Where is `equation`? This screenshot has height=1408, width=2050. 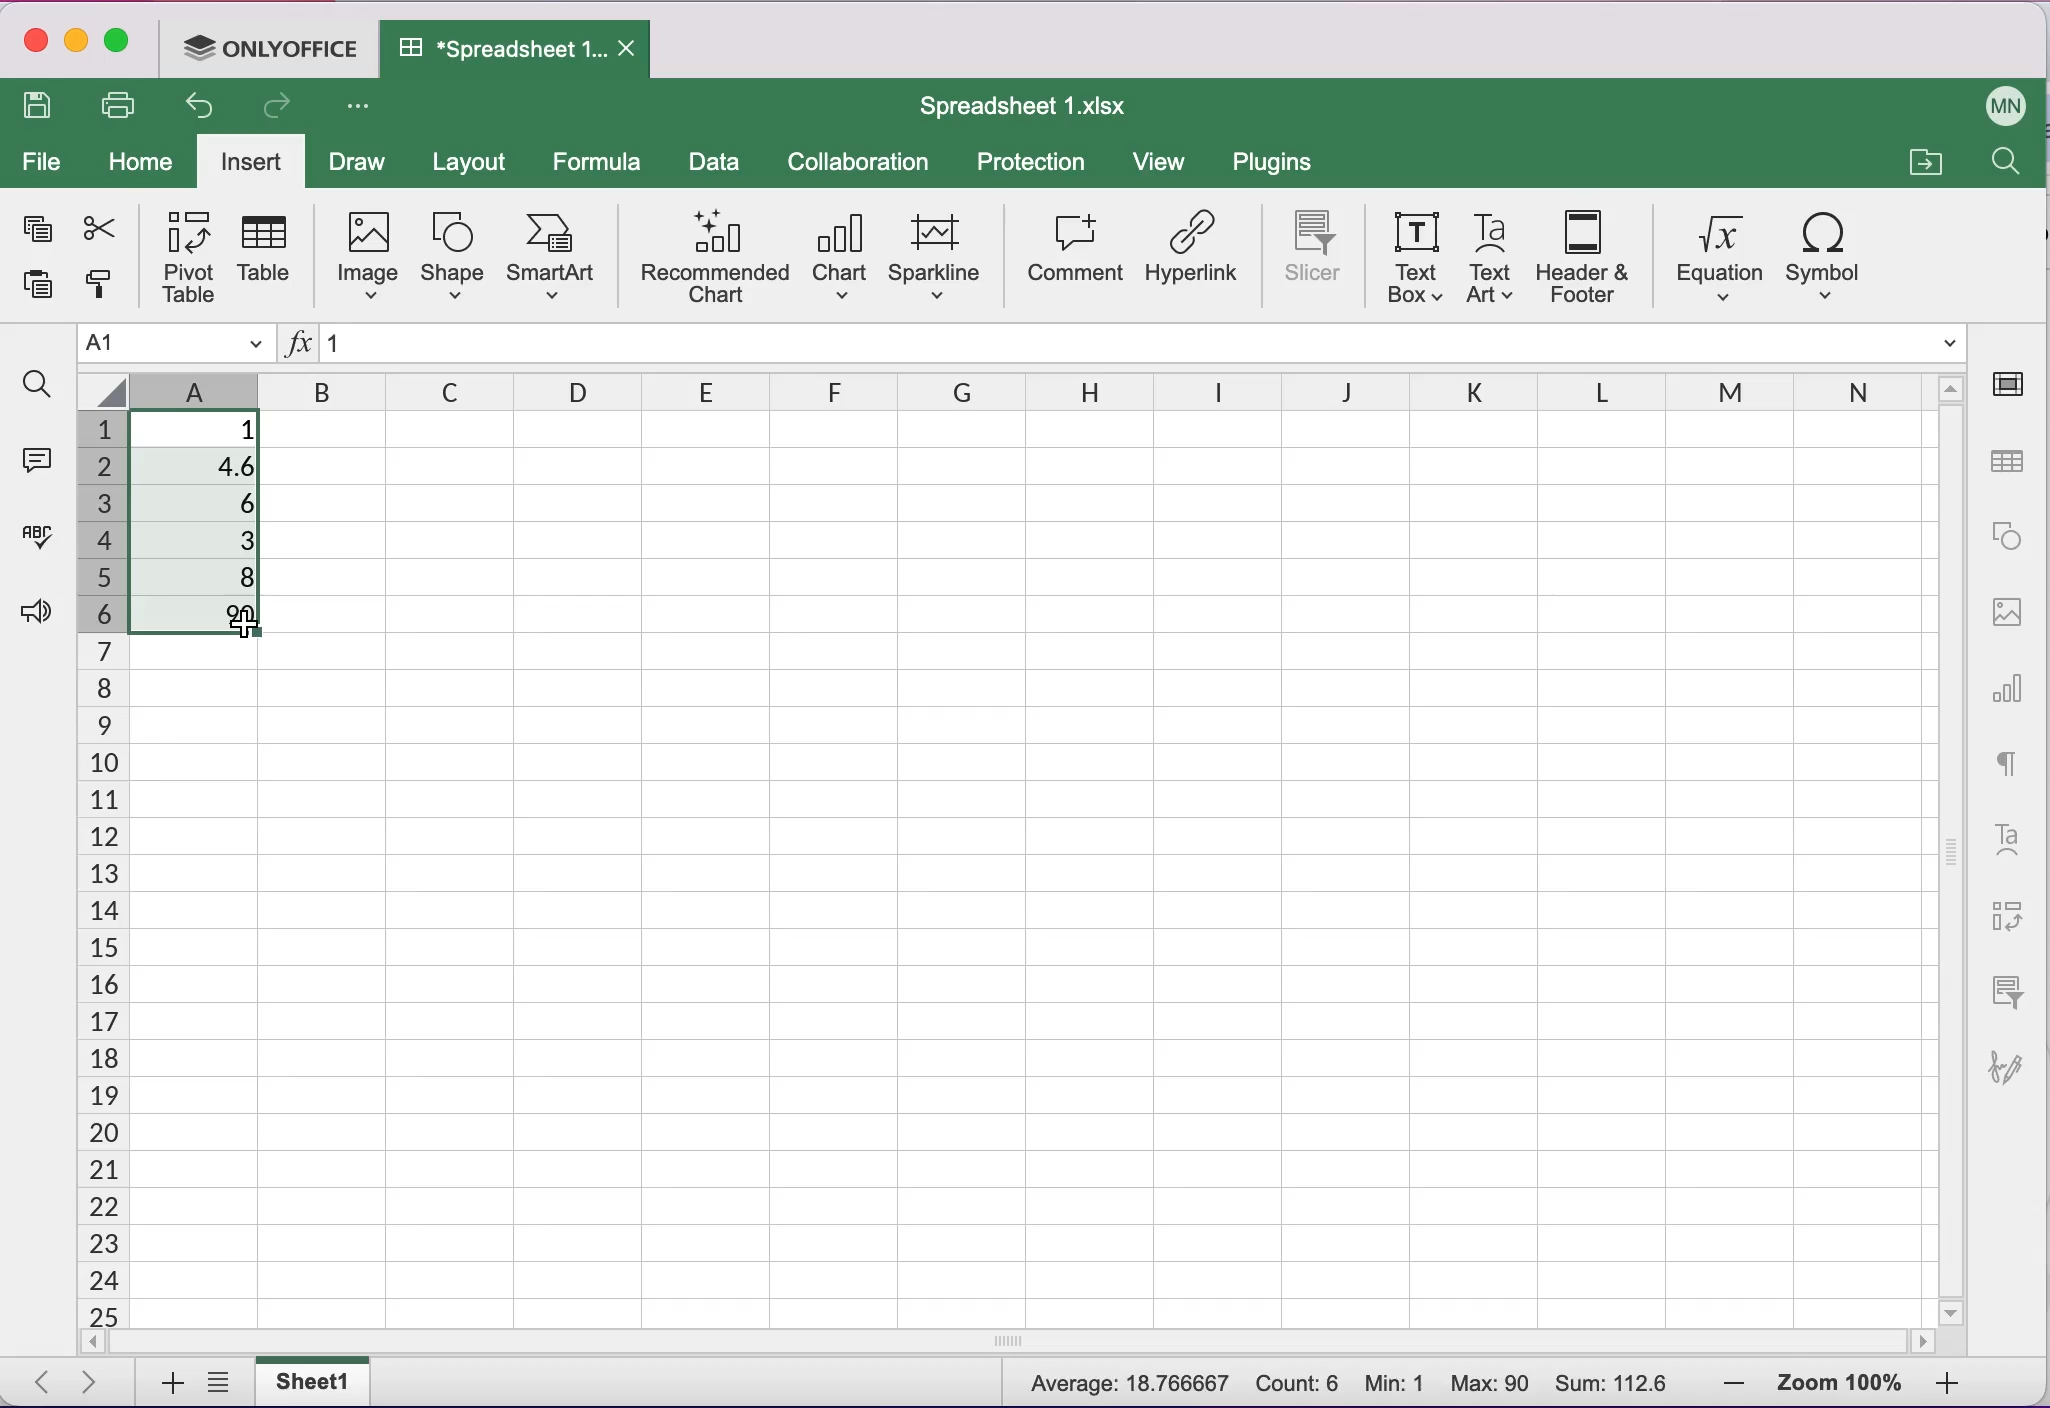
equation is located at coordinates (1714, 258).